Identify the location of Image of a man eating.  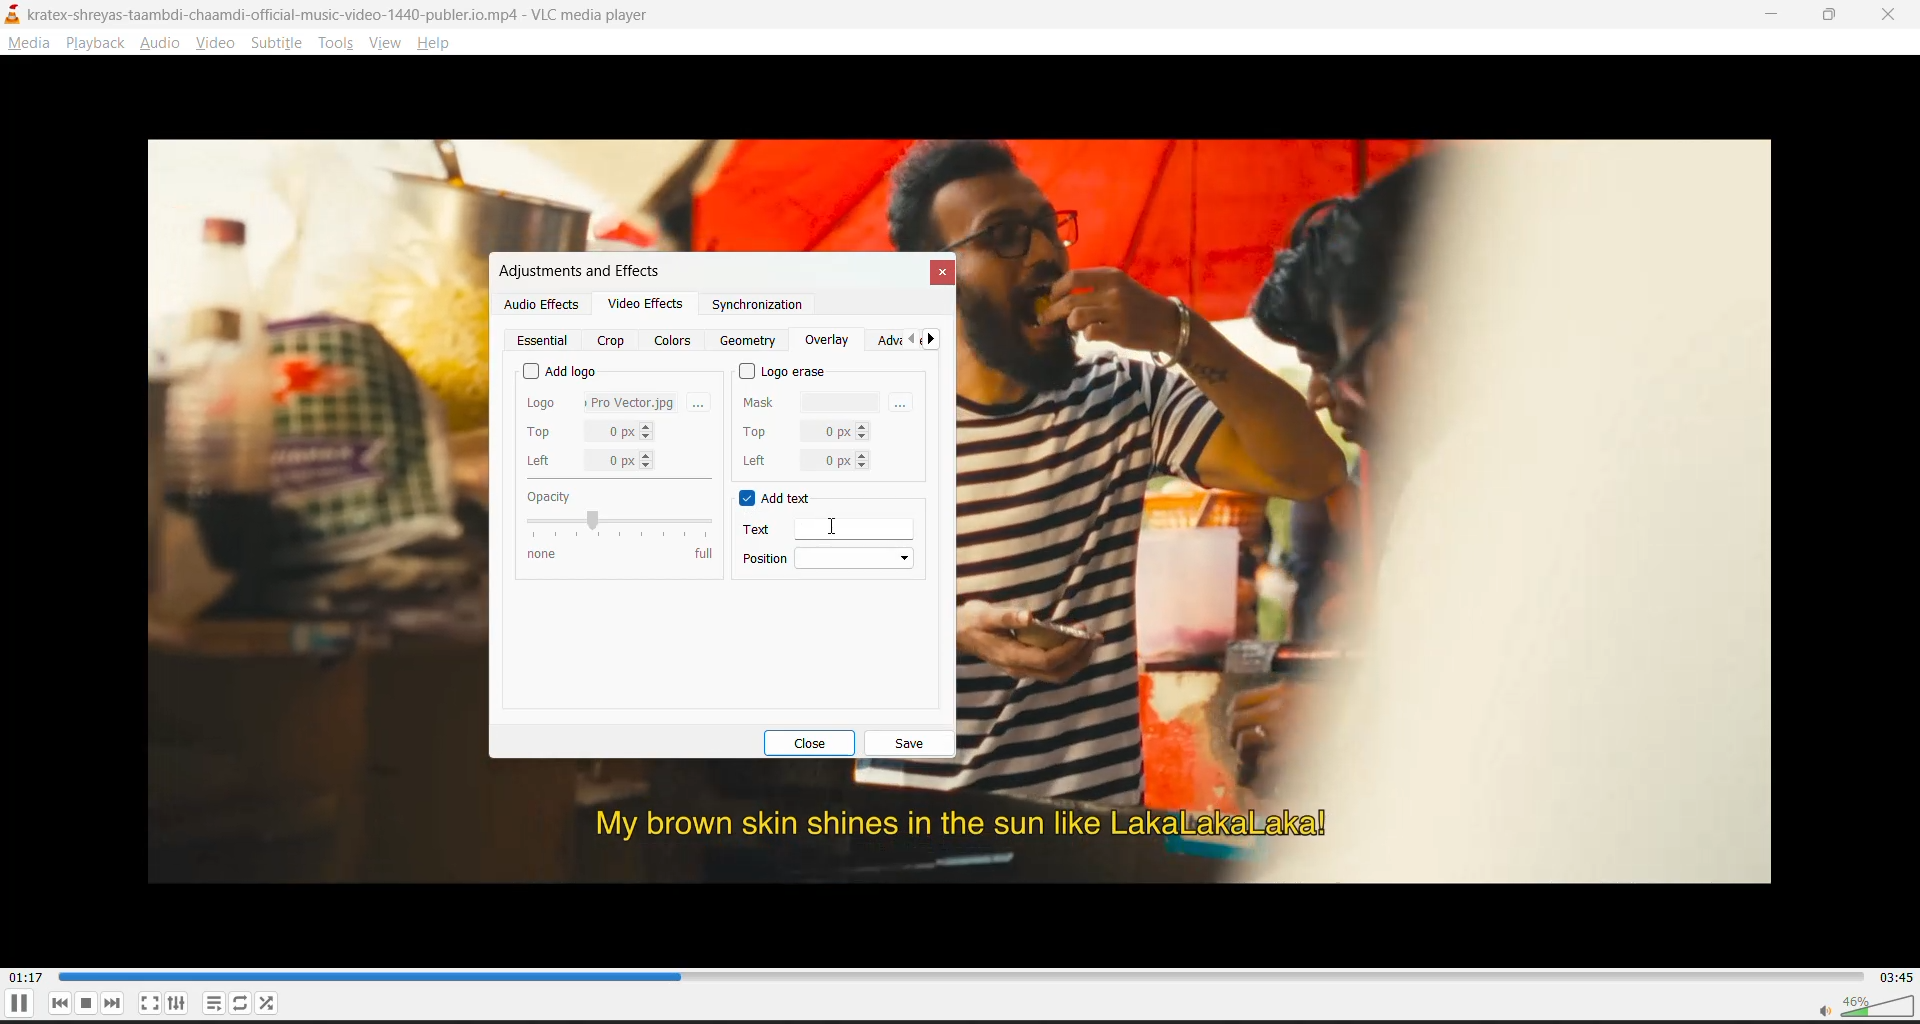
(1378, 466).